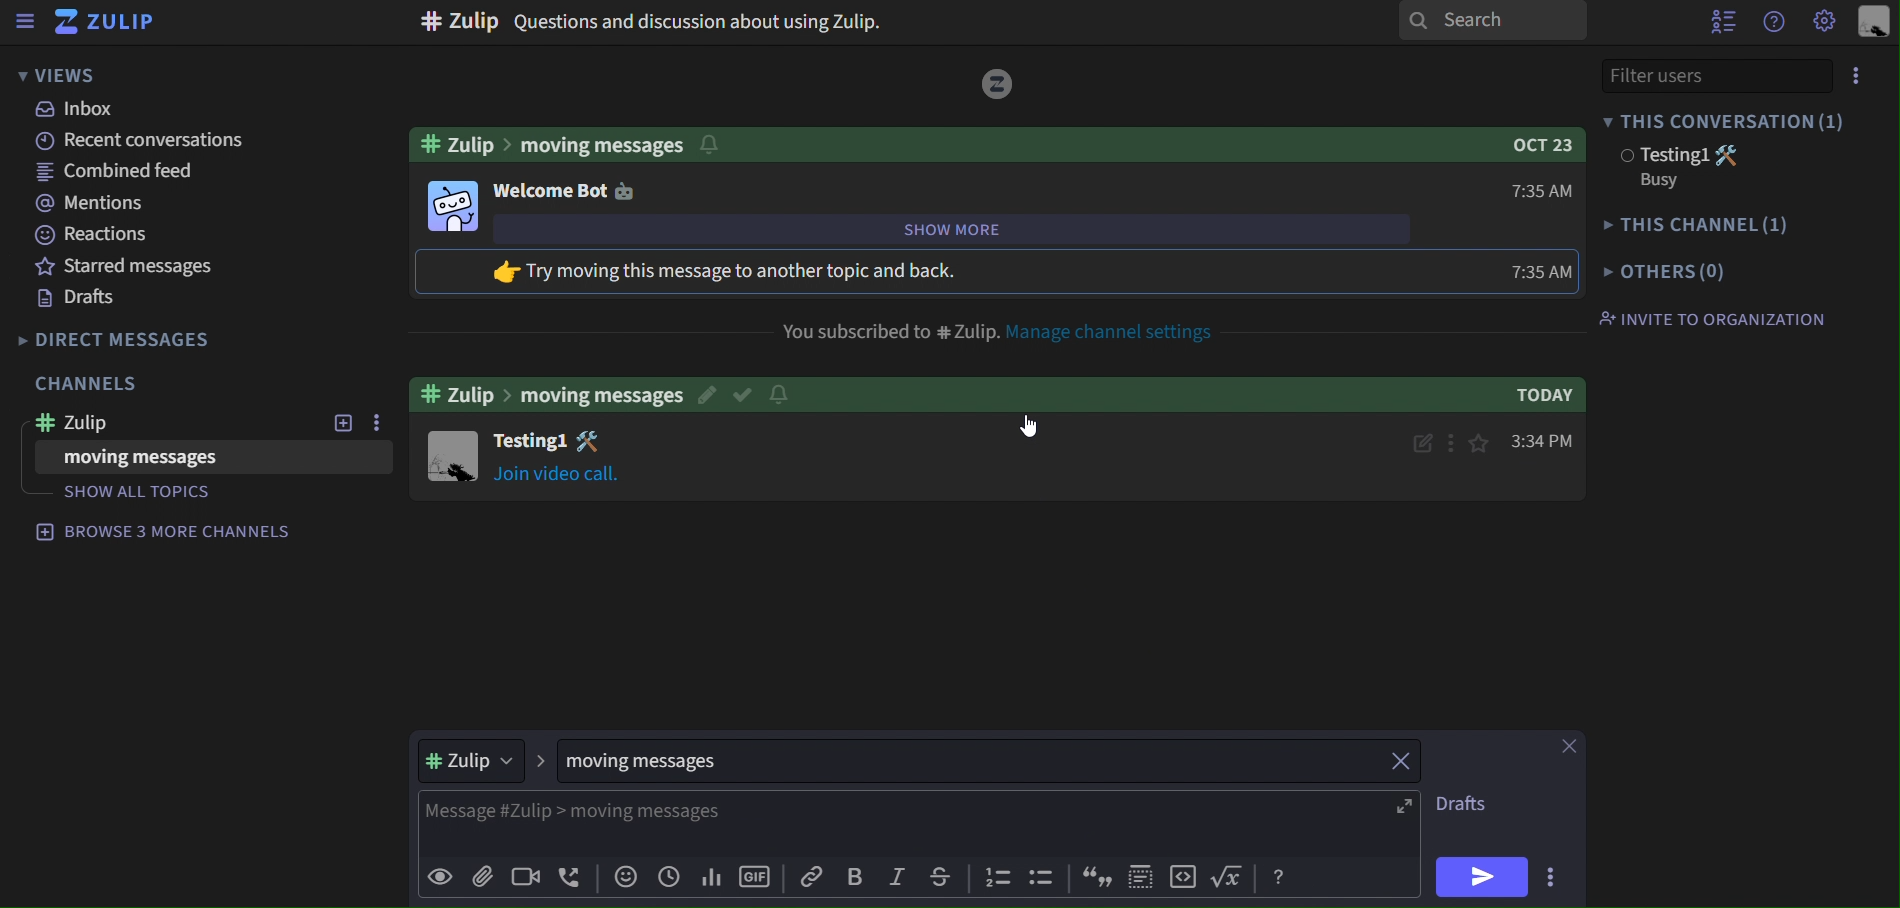 Image resolution: width=1900 pixels, height=908 pixels. What do you see at coordinates (1664, 272) in the screenshot?
I see `others (0)` at bounding box center [1664, 272].